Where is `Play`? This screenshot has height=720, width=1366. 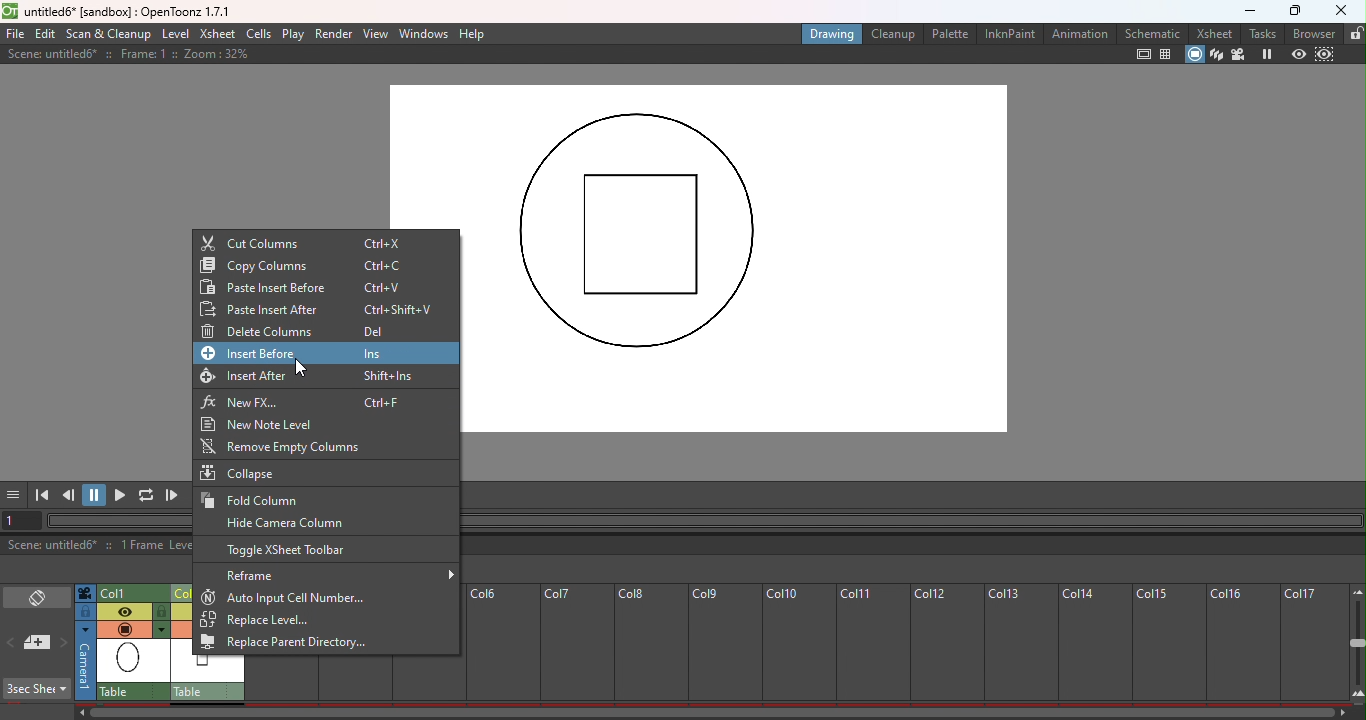
Play is located at coordinates (122, 495).